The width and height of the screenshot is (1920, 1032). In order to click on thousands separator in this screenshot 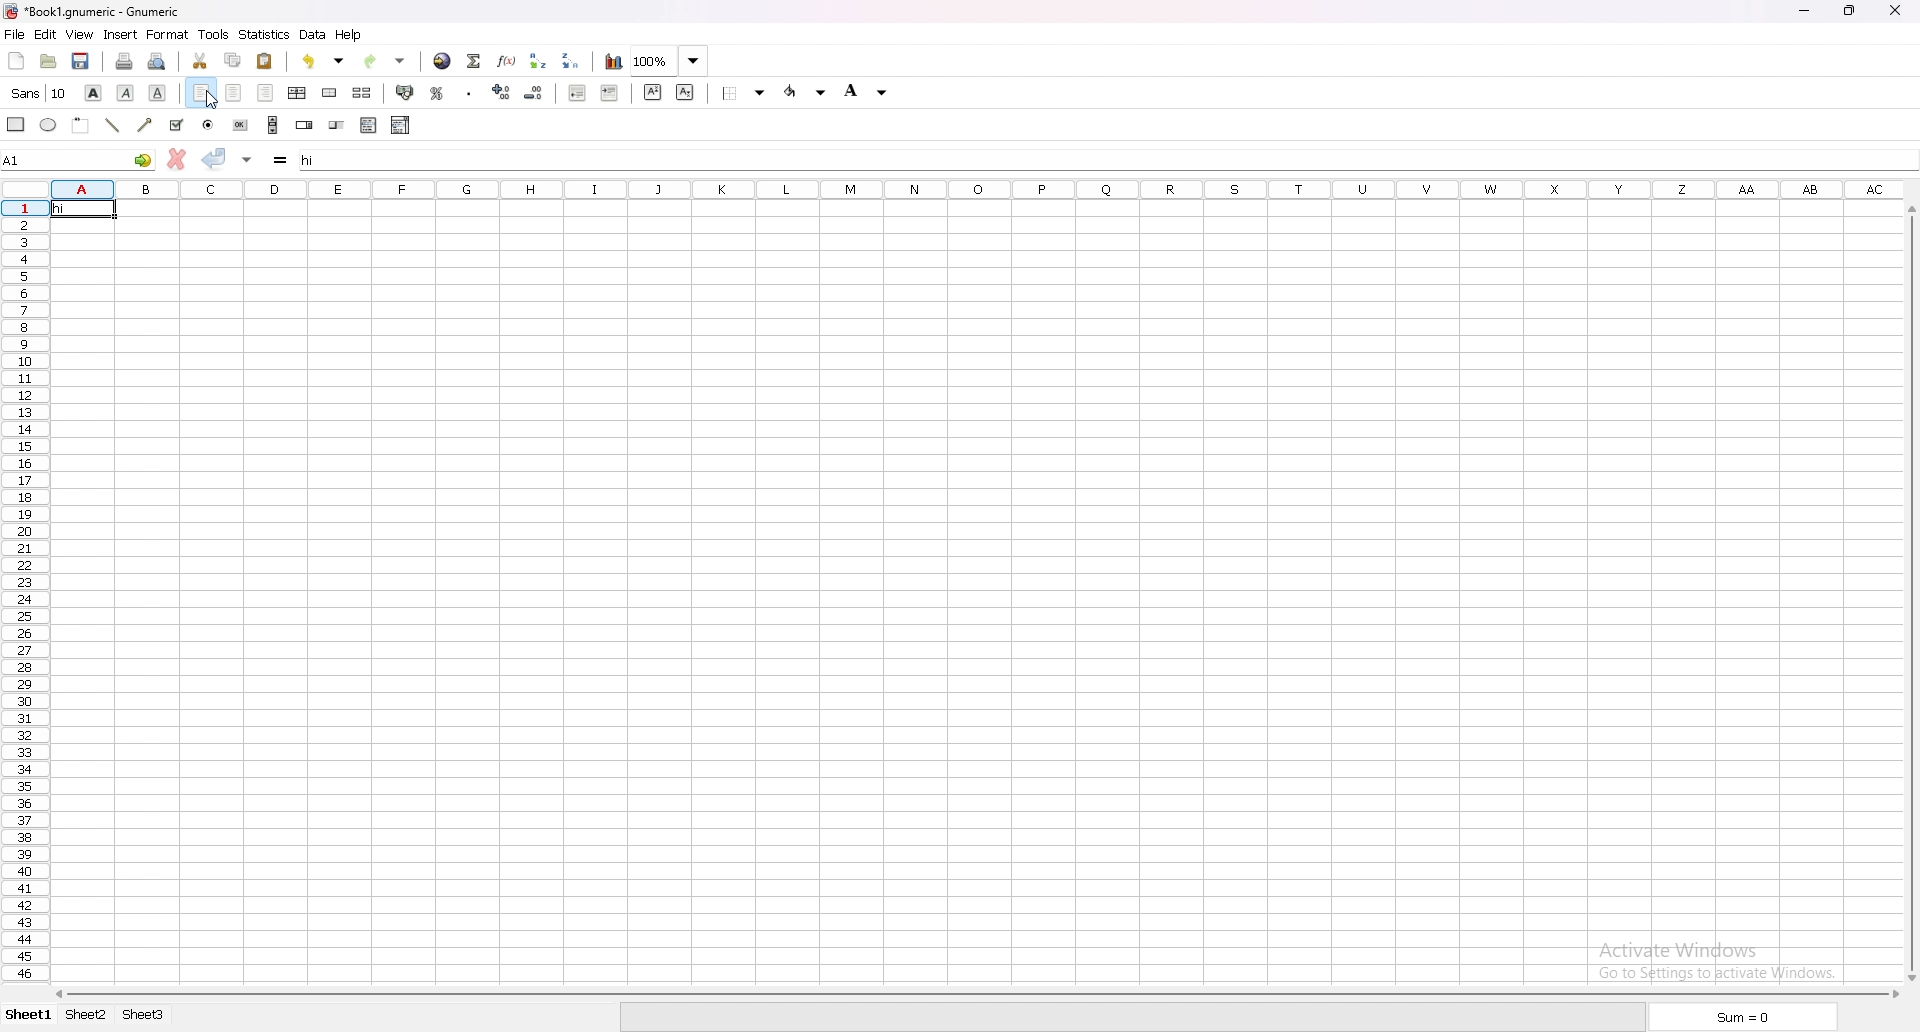, I will do `click(472, 91)`.